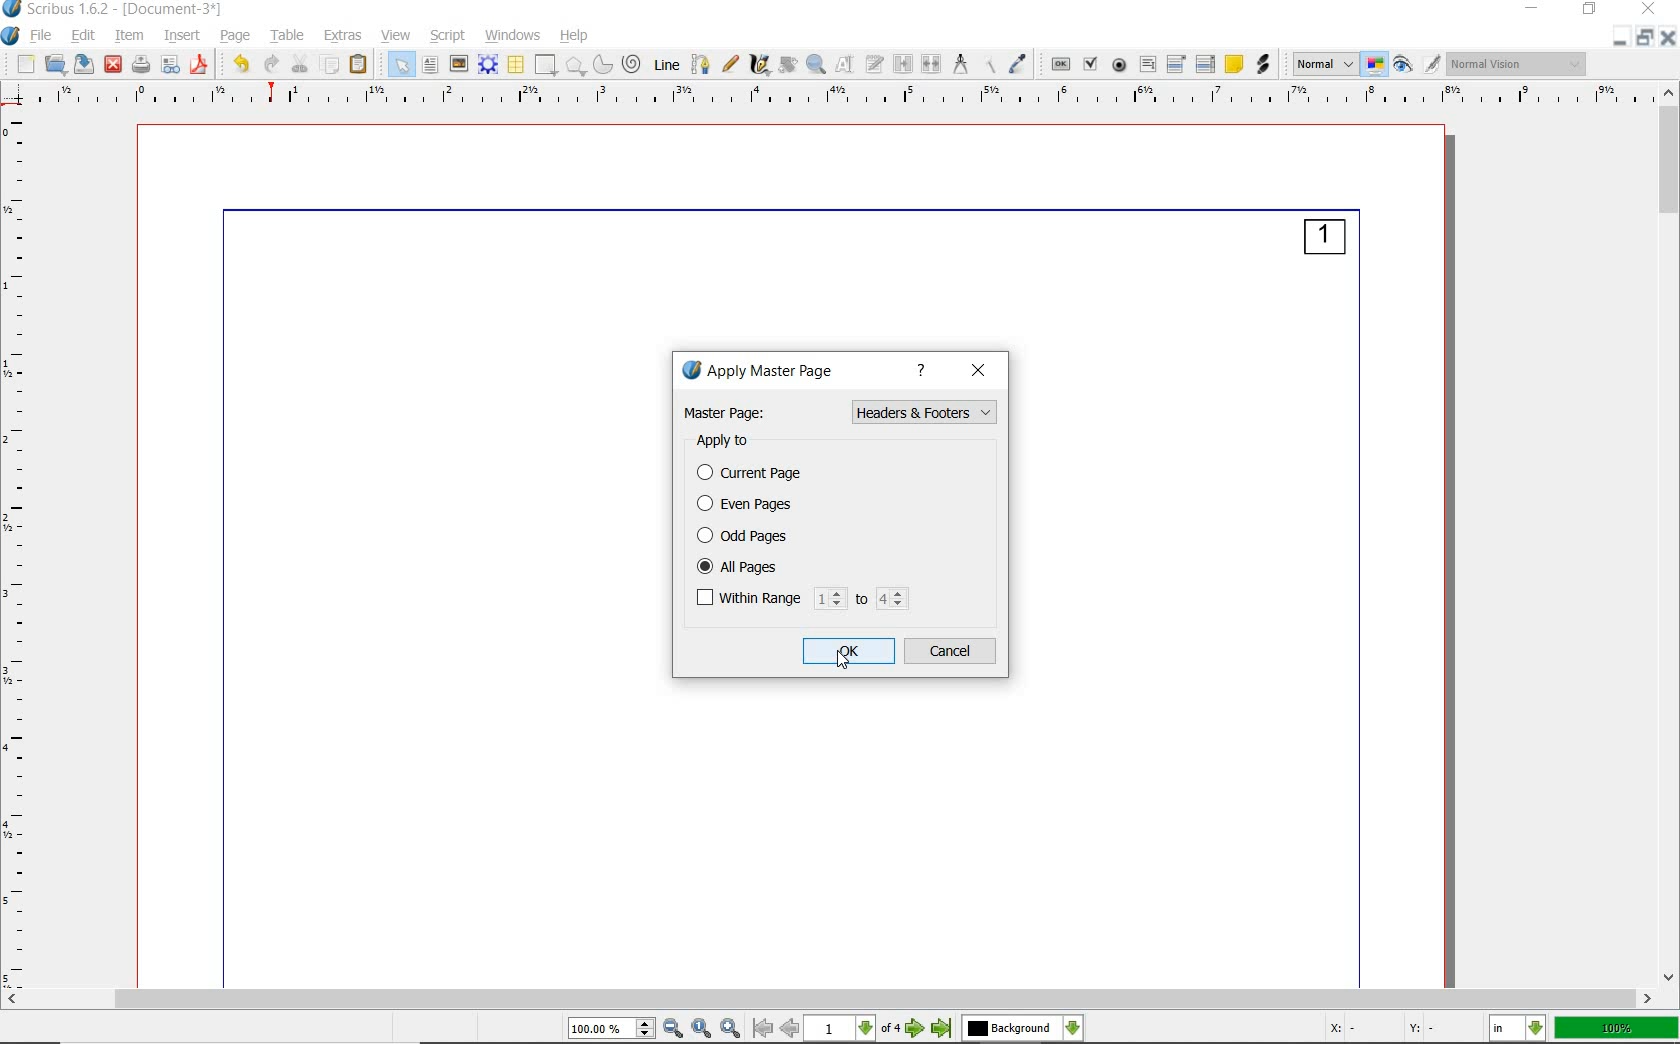 Image resolution: width=1680 pixels, height=1044 pixels. What do you see at coordinates (1119, 66) in the screenshot?
I see `pdf radio button` at bounding box center [1119, 66].